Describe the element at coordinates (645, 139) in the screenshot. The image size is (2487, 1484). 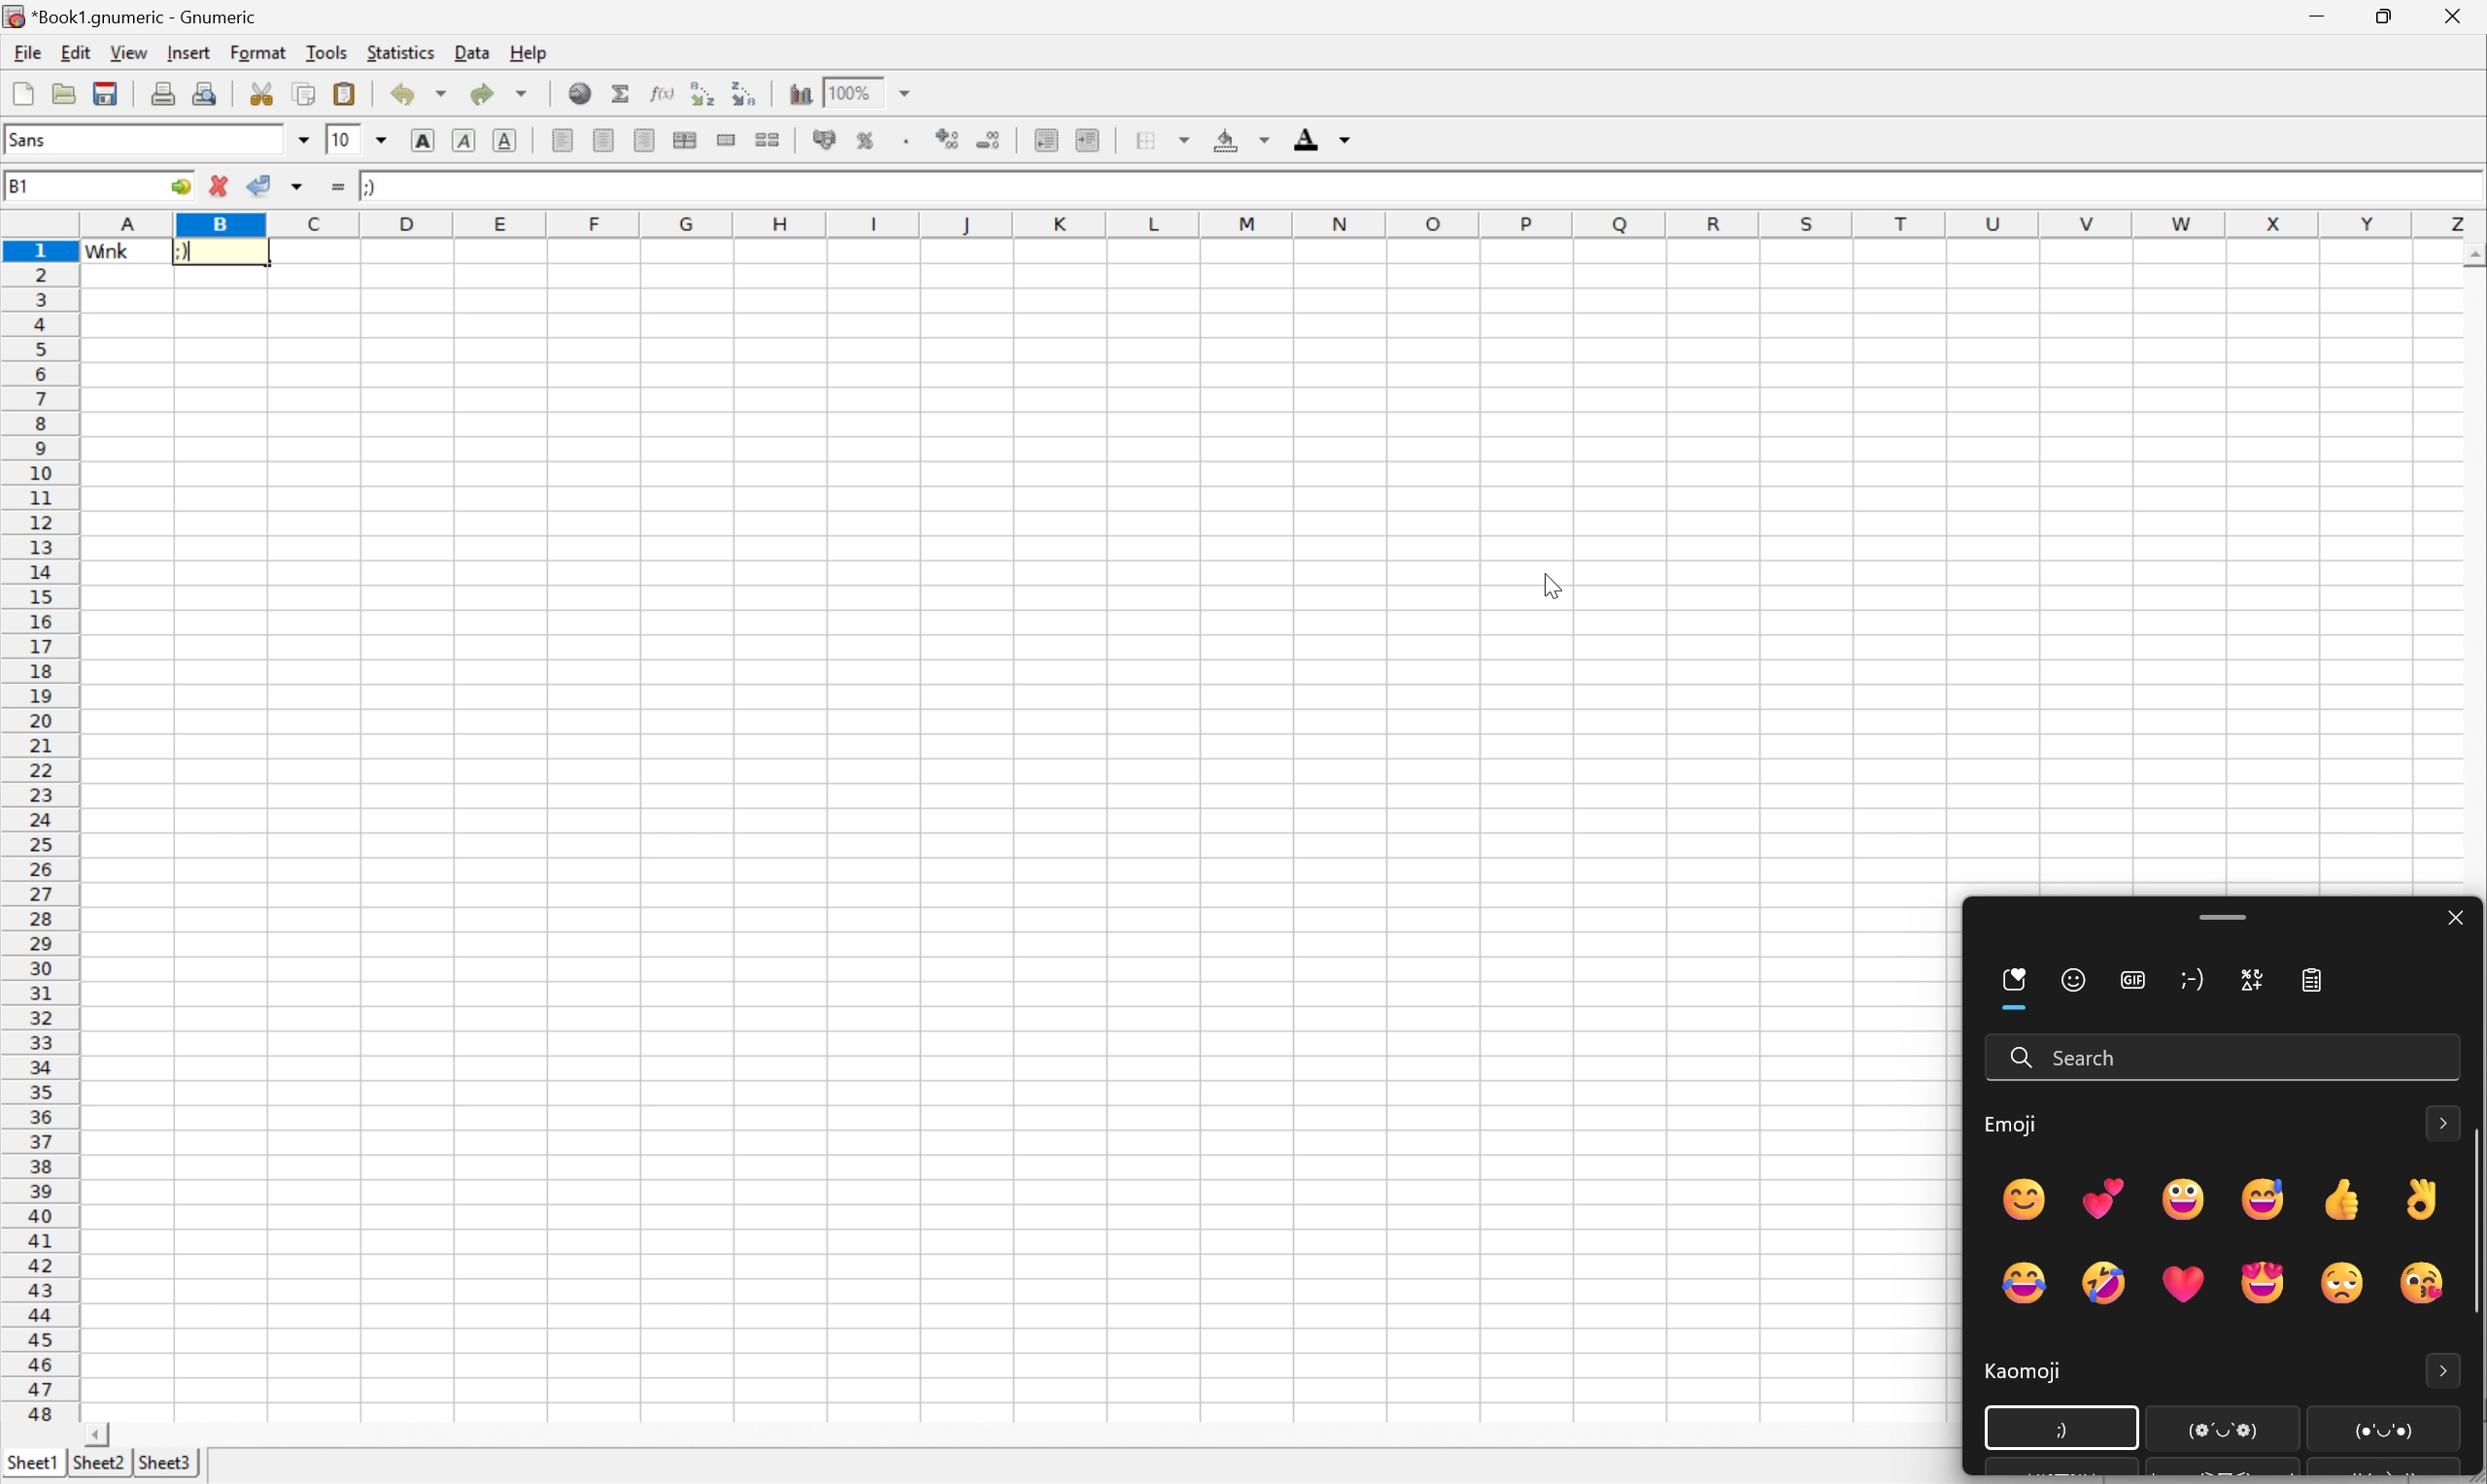
I see `align right` at that location.